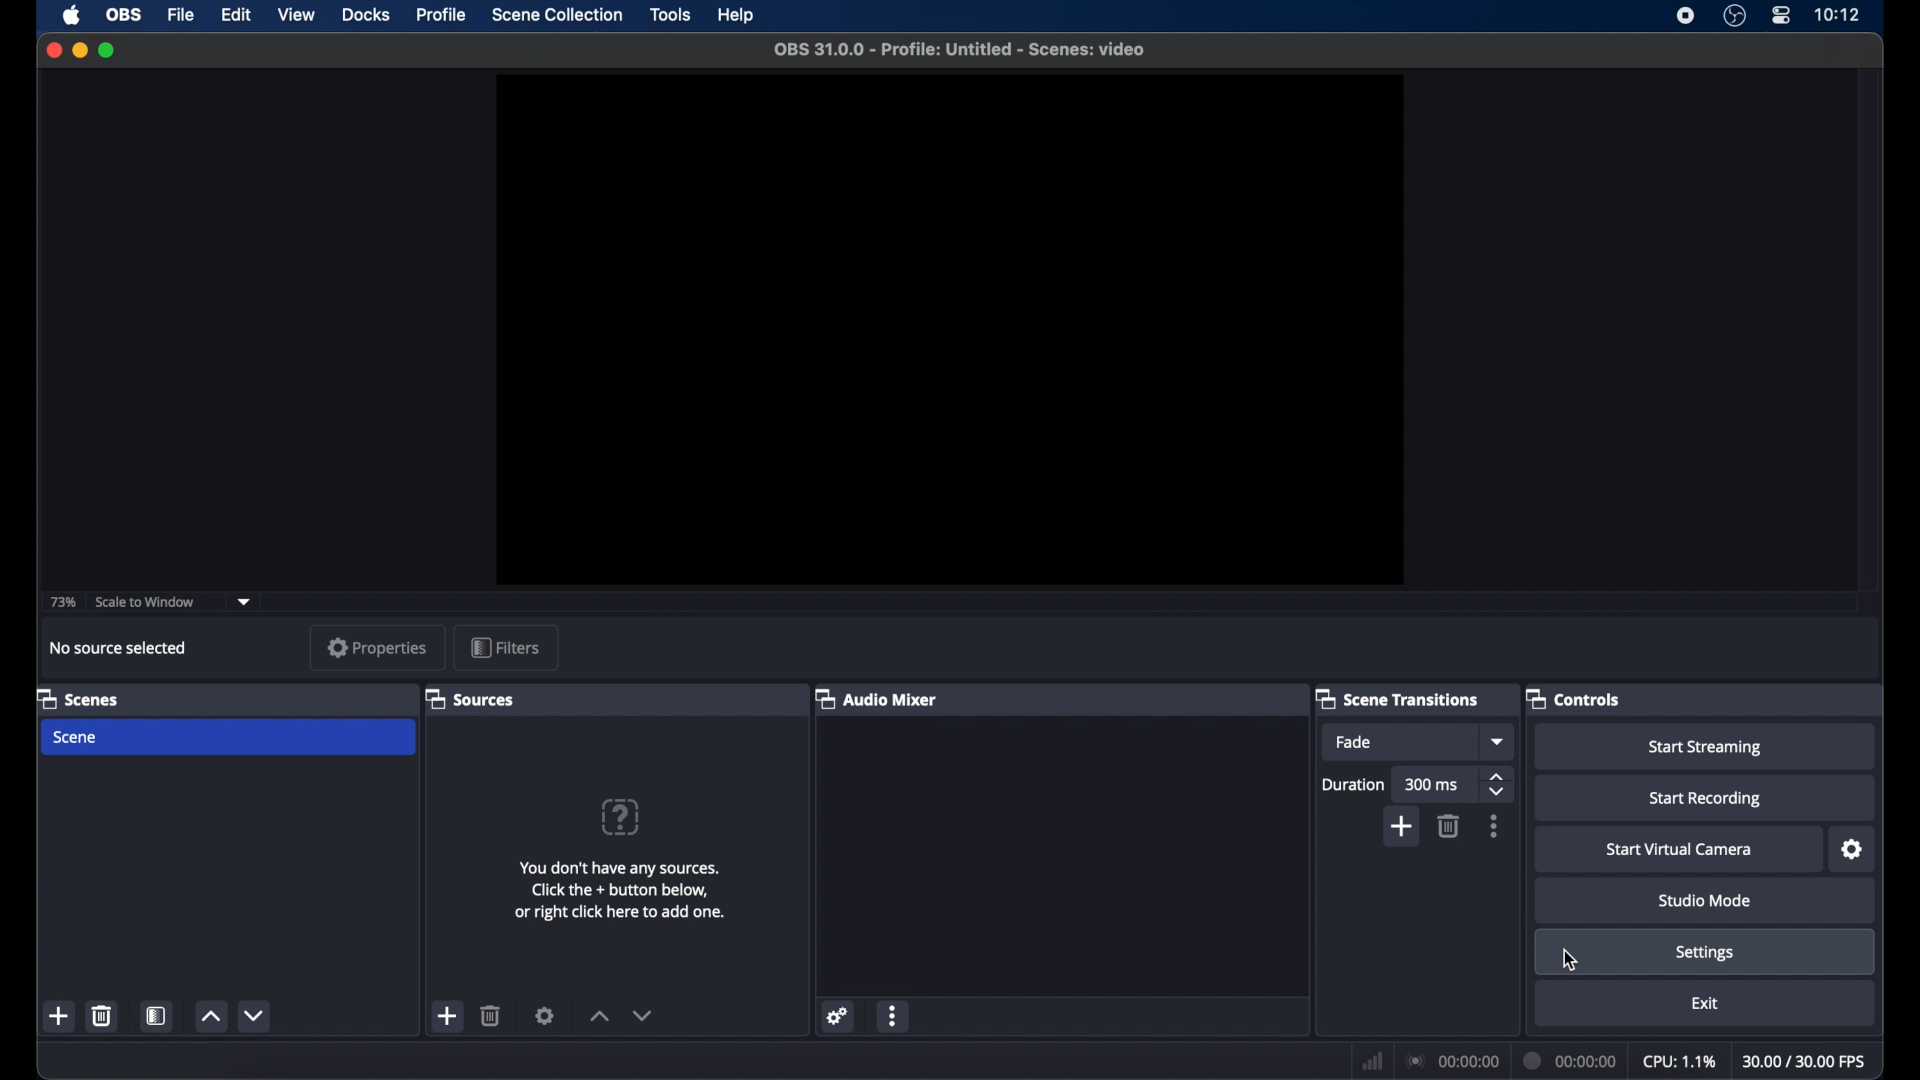  I want to click on controls, so click(1574, 698).